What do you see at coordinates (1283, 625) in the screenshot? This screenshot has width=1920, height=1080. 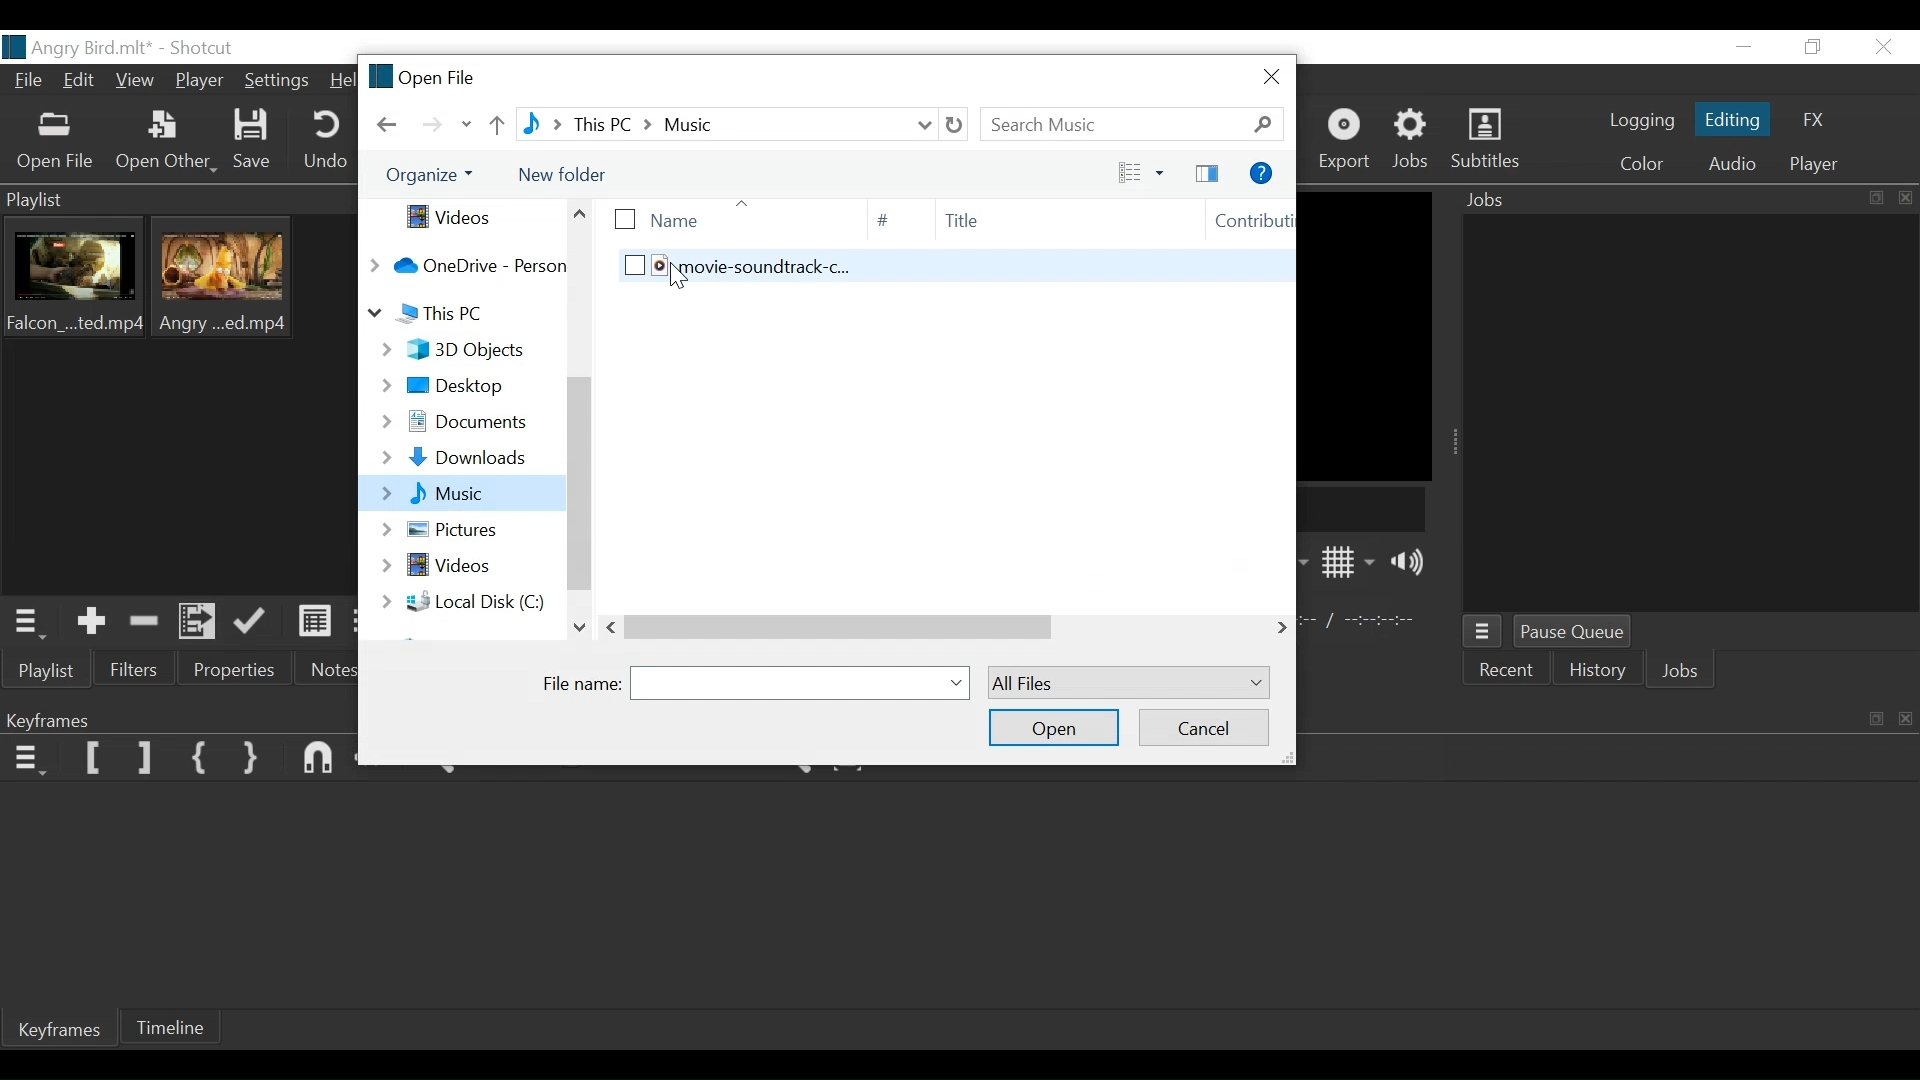 I see `Scroll right` at bounding box center [1283, 625].